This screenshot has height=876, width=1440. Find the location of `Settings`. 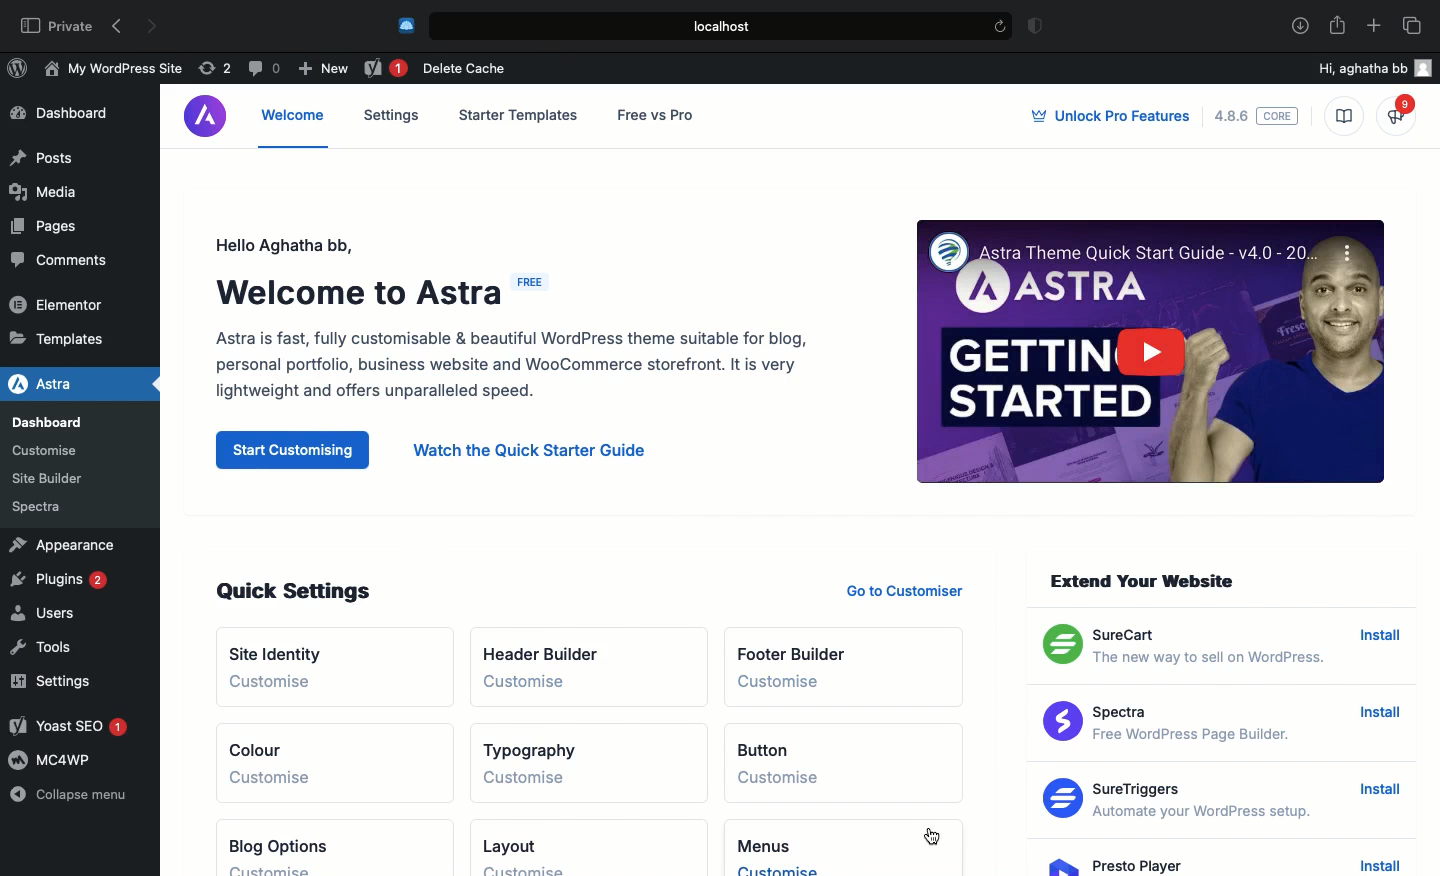

Settings is located at coordinates (45, 684).